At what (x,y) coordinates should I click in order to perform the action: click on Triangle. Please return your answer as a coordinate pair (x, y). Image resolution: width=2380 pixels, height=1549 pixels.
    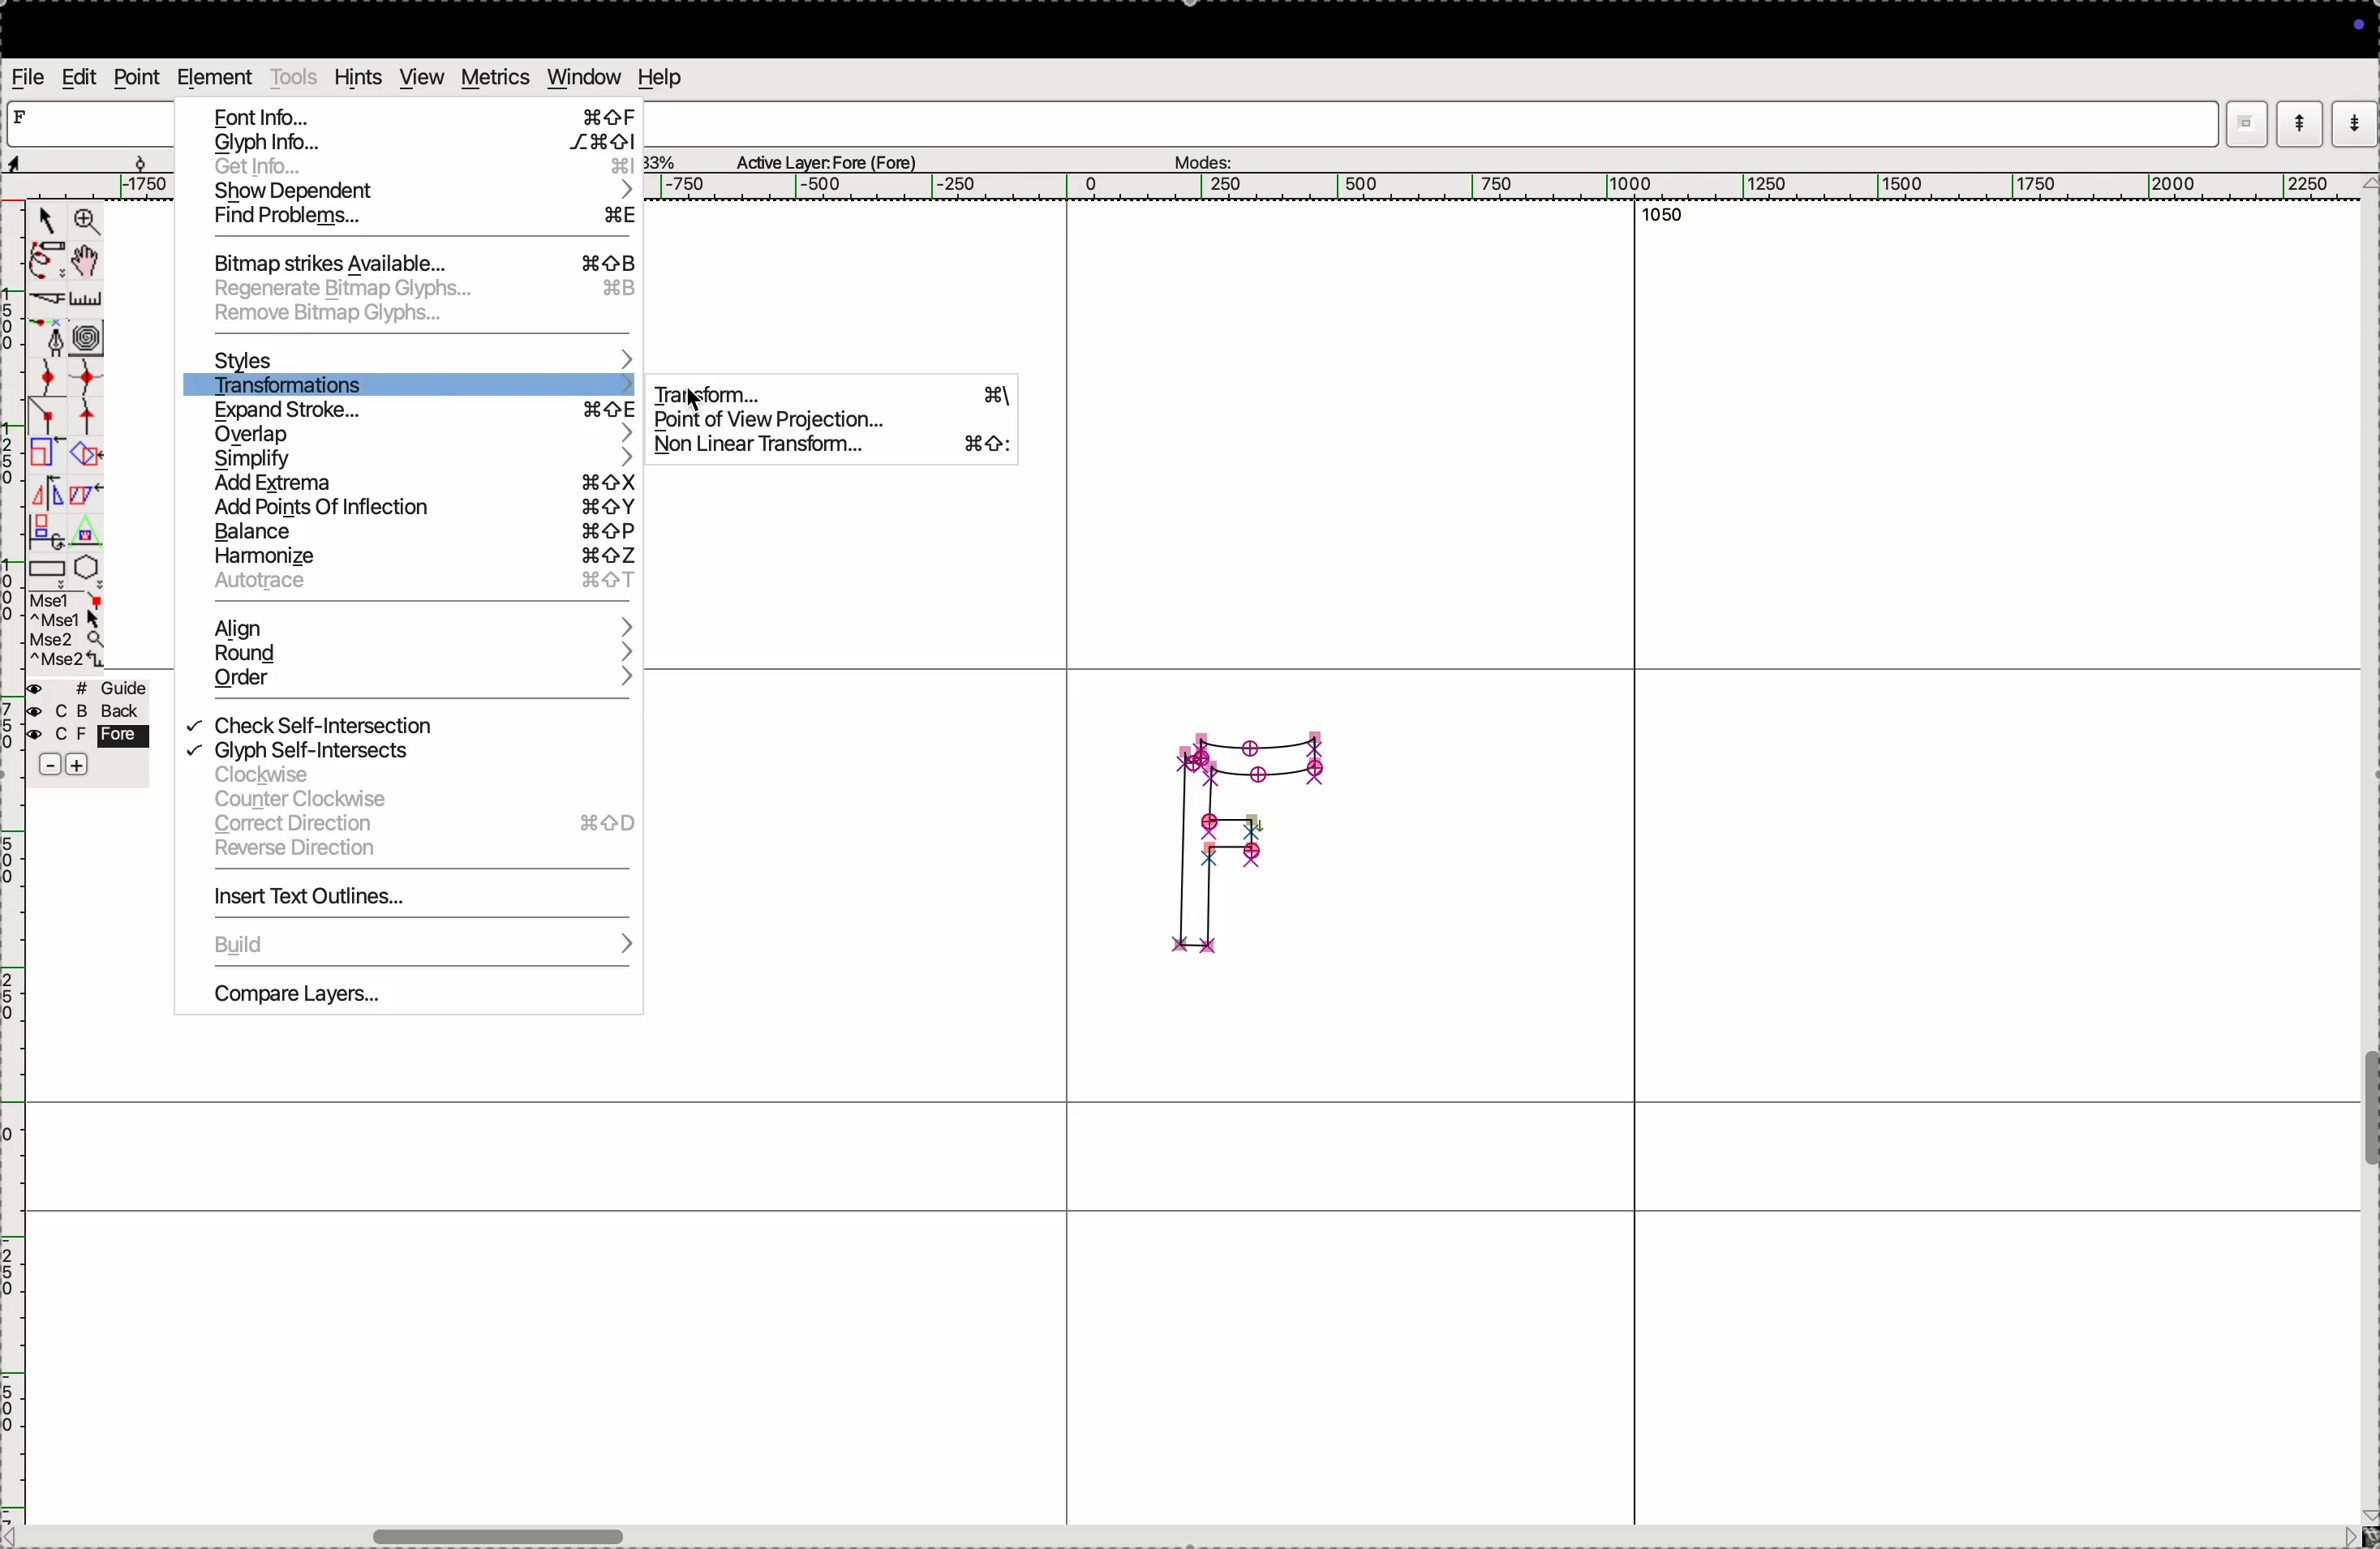
    Looking at the image, I should click on (85, 531).